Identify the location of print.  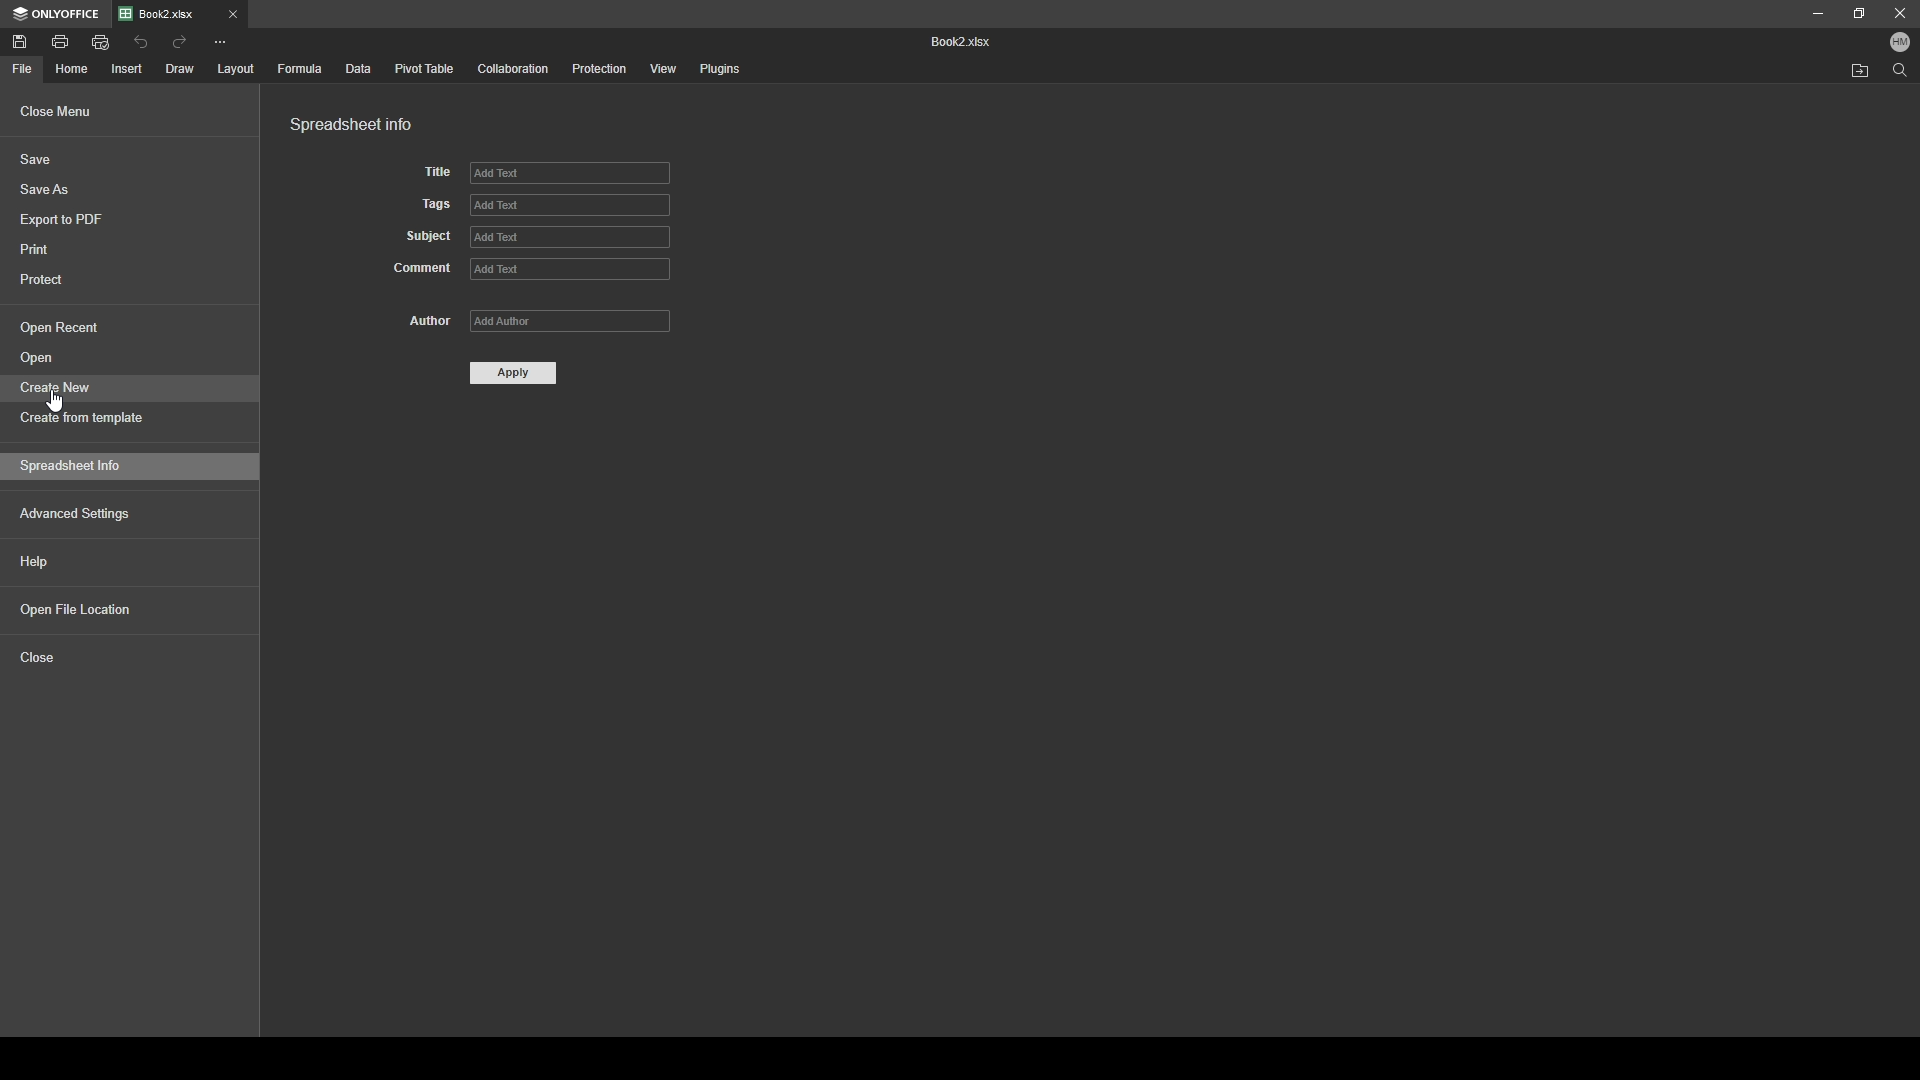
(128, 250).